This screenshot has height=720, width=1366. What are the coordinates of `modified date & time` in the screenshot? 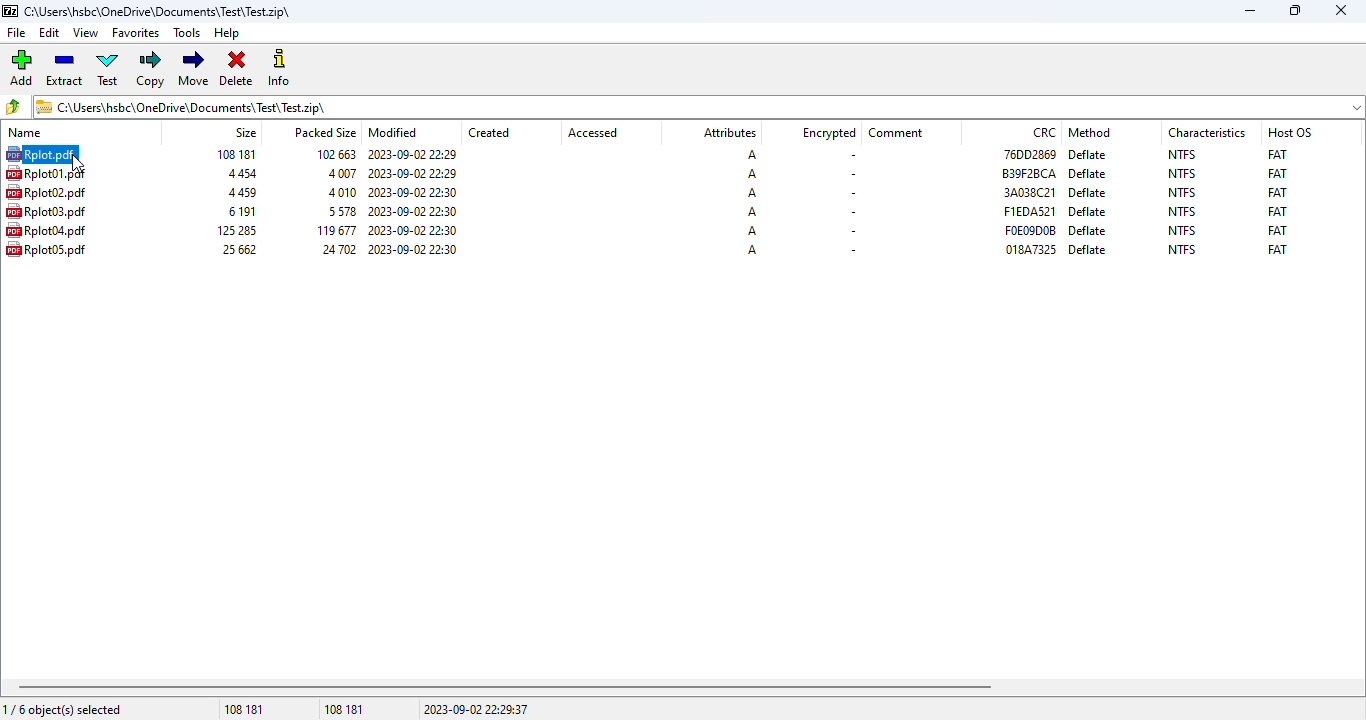 It's located at (413, 230).